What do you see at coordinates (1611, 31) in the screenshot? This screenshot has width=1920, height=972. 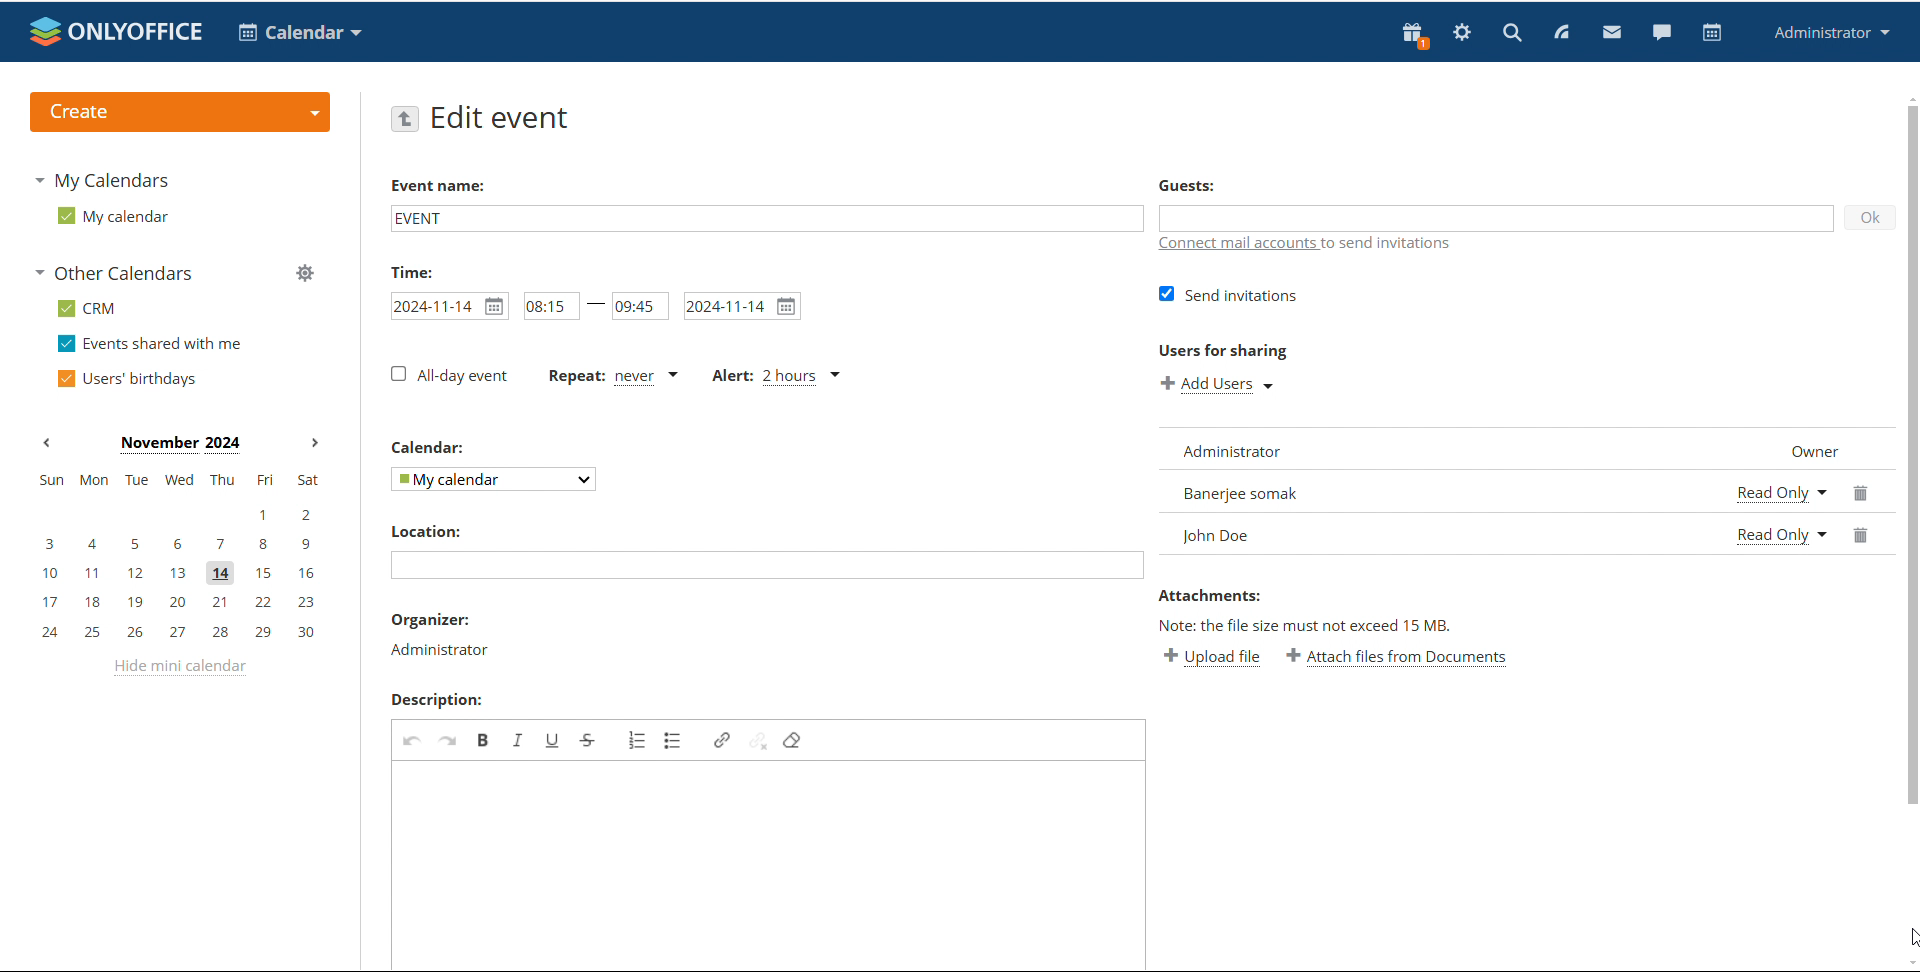 I see `mail` at bounding box center [1611, 31].